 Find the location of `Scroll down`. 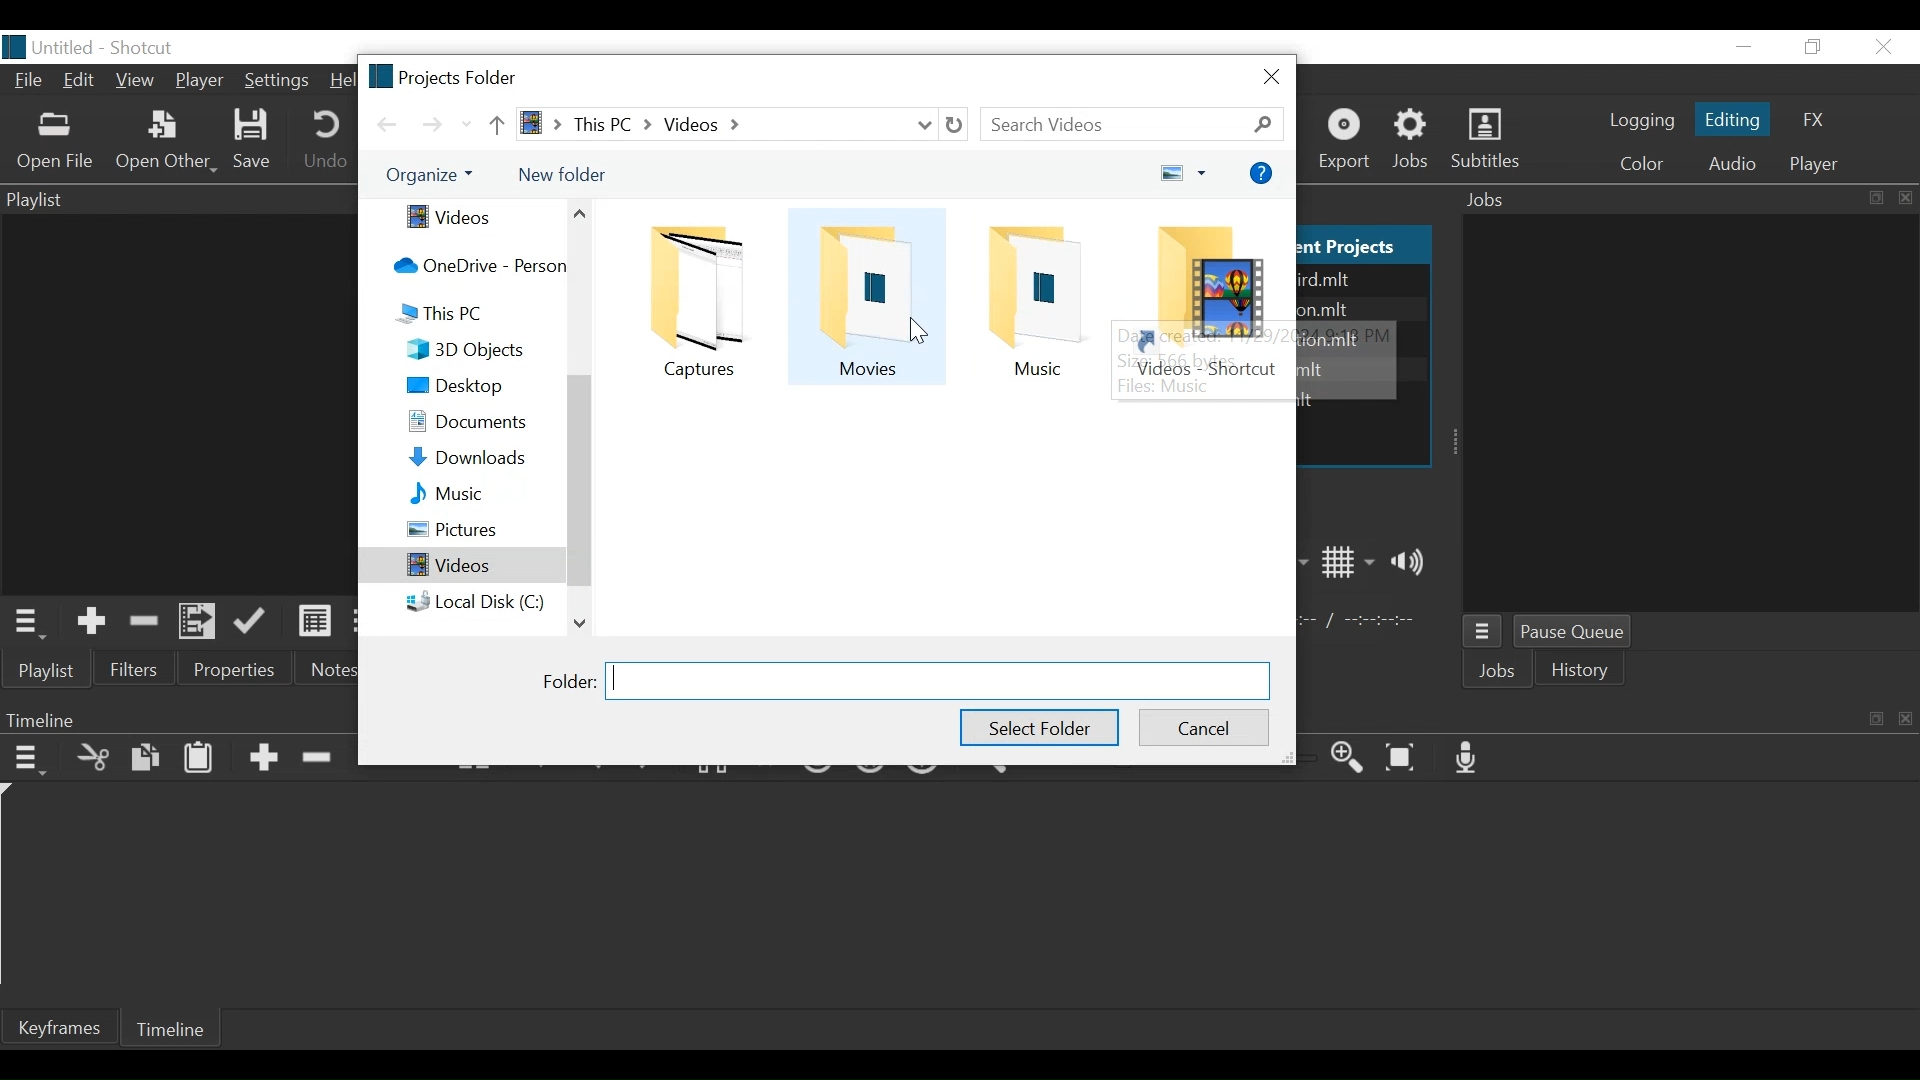

Scroll down is located at coordinates (580, 623).